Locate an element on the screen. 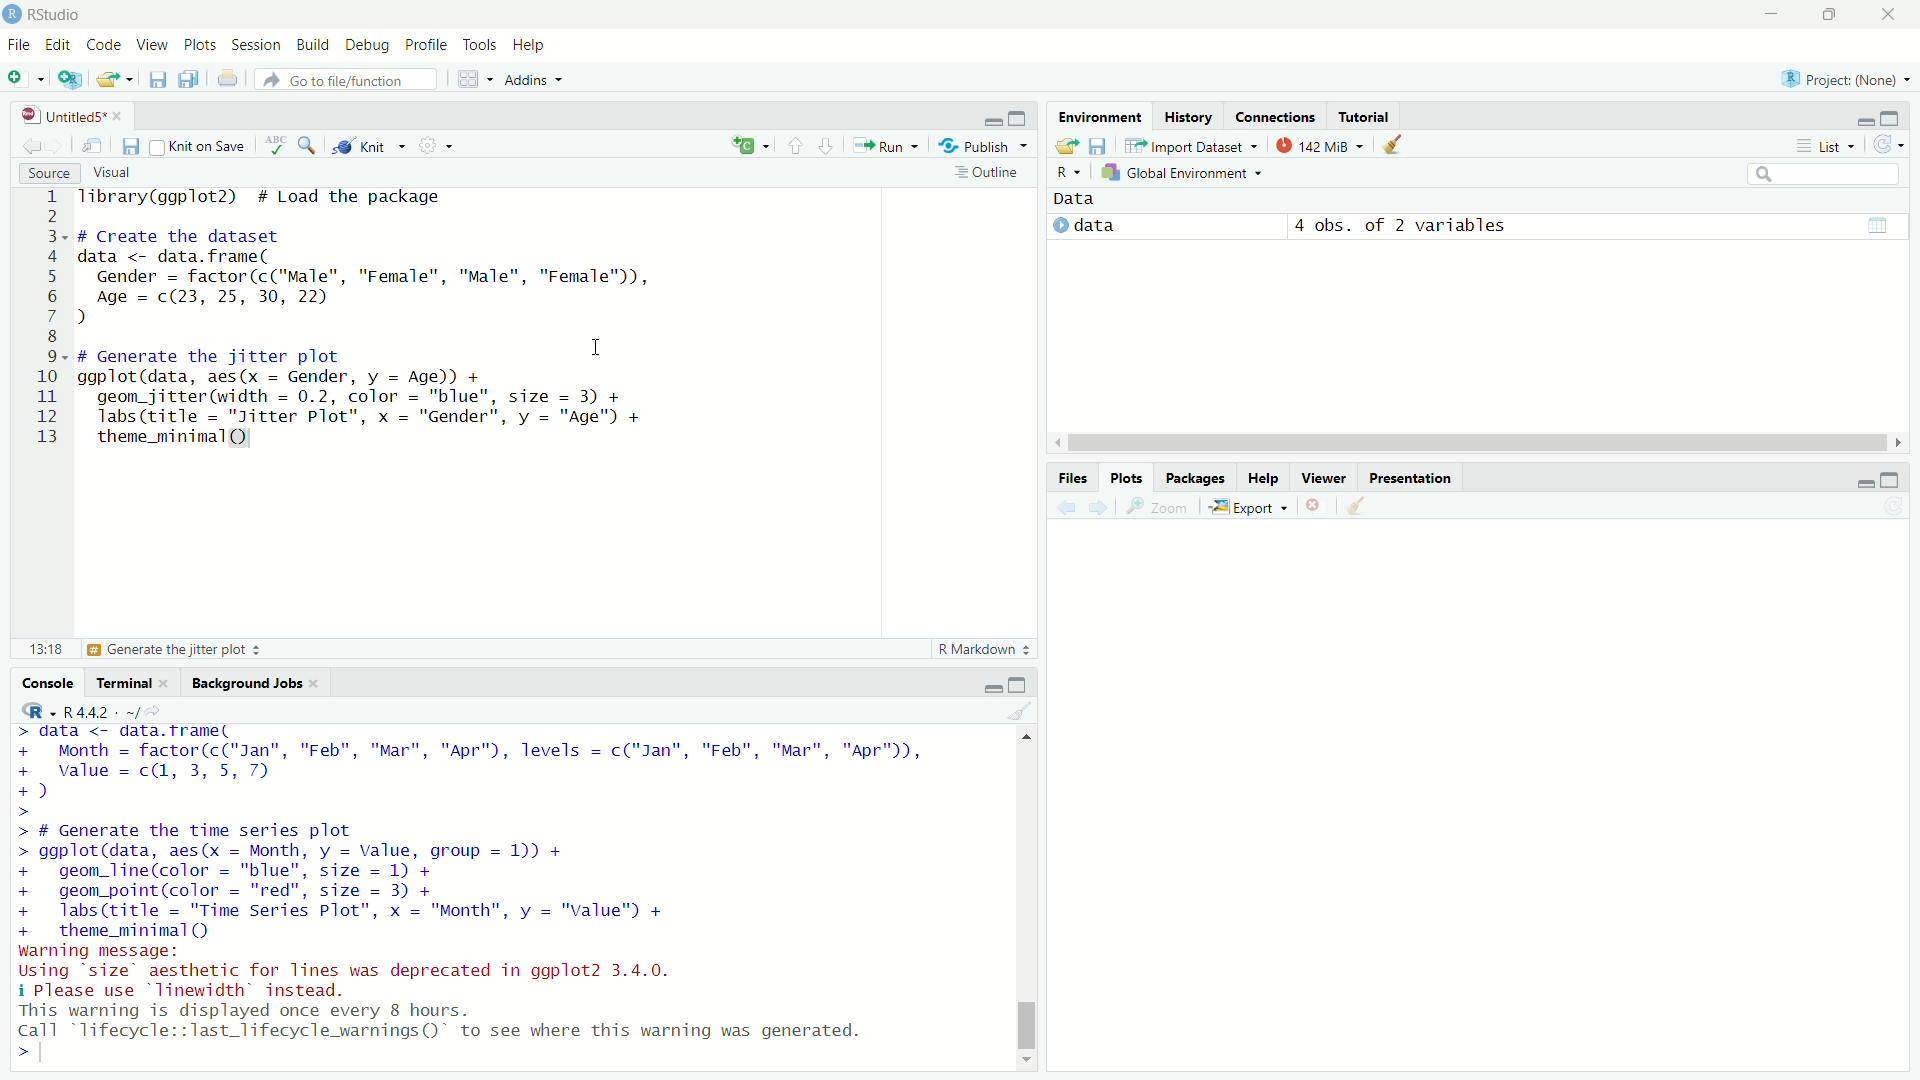 The width and height of the screenshot is (1920, 1080). go to next section/chunk is located at coordinates (827, 145).